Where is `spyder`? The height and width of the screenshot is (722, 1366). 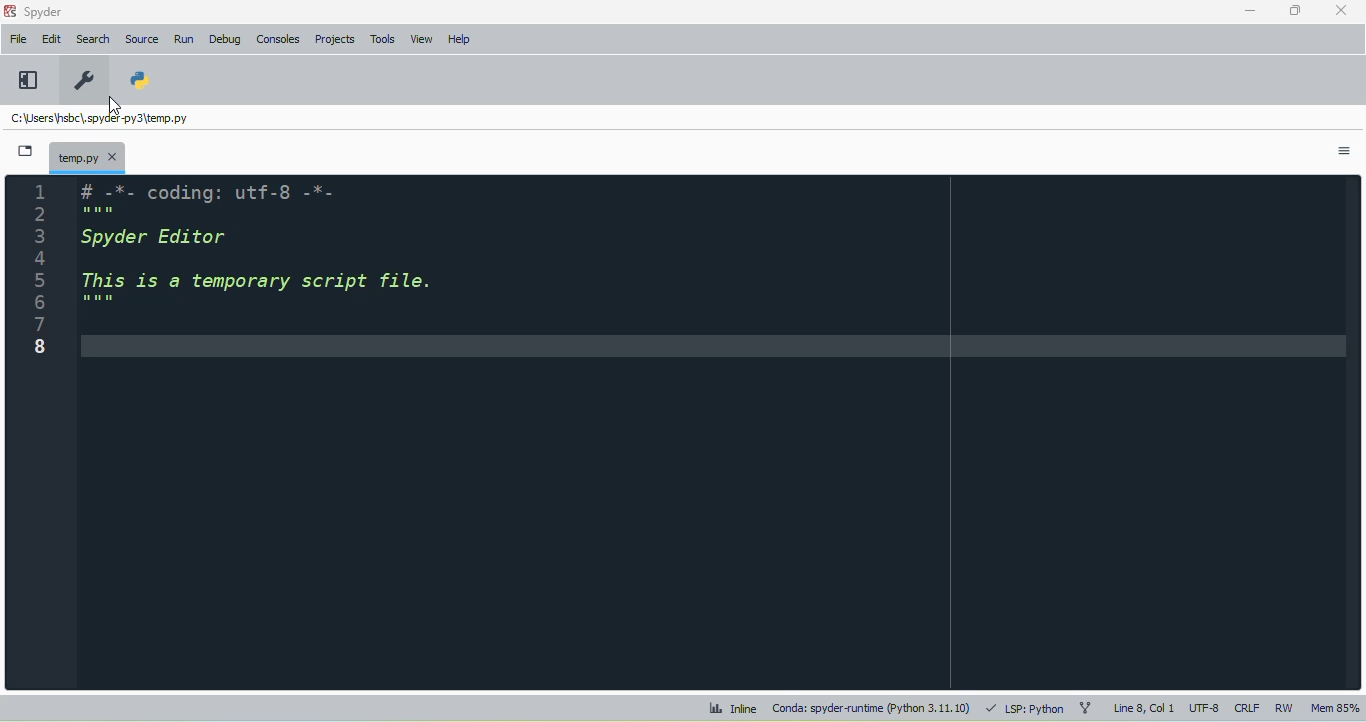
spyder is located at coordinates (44, 12).